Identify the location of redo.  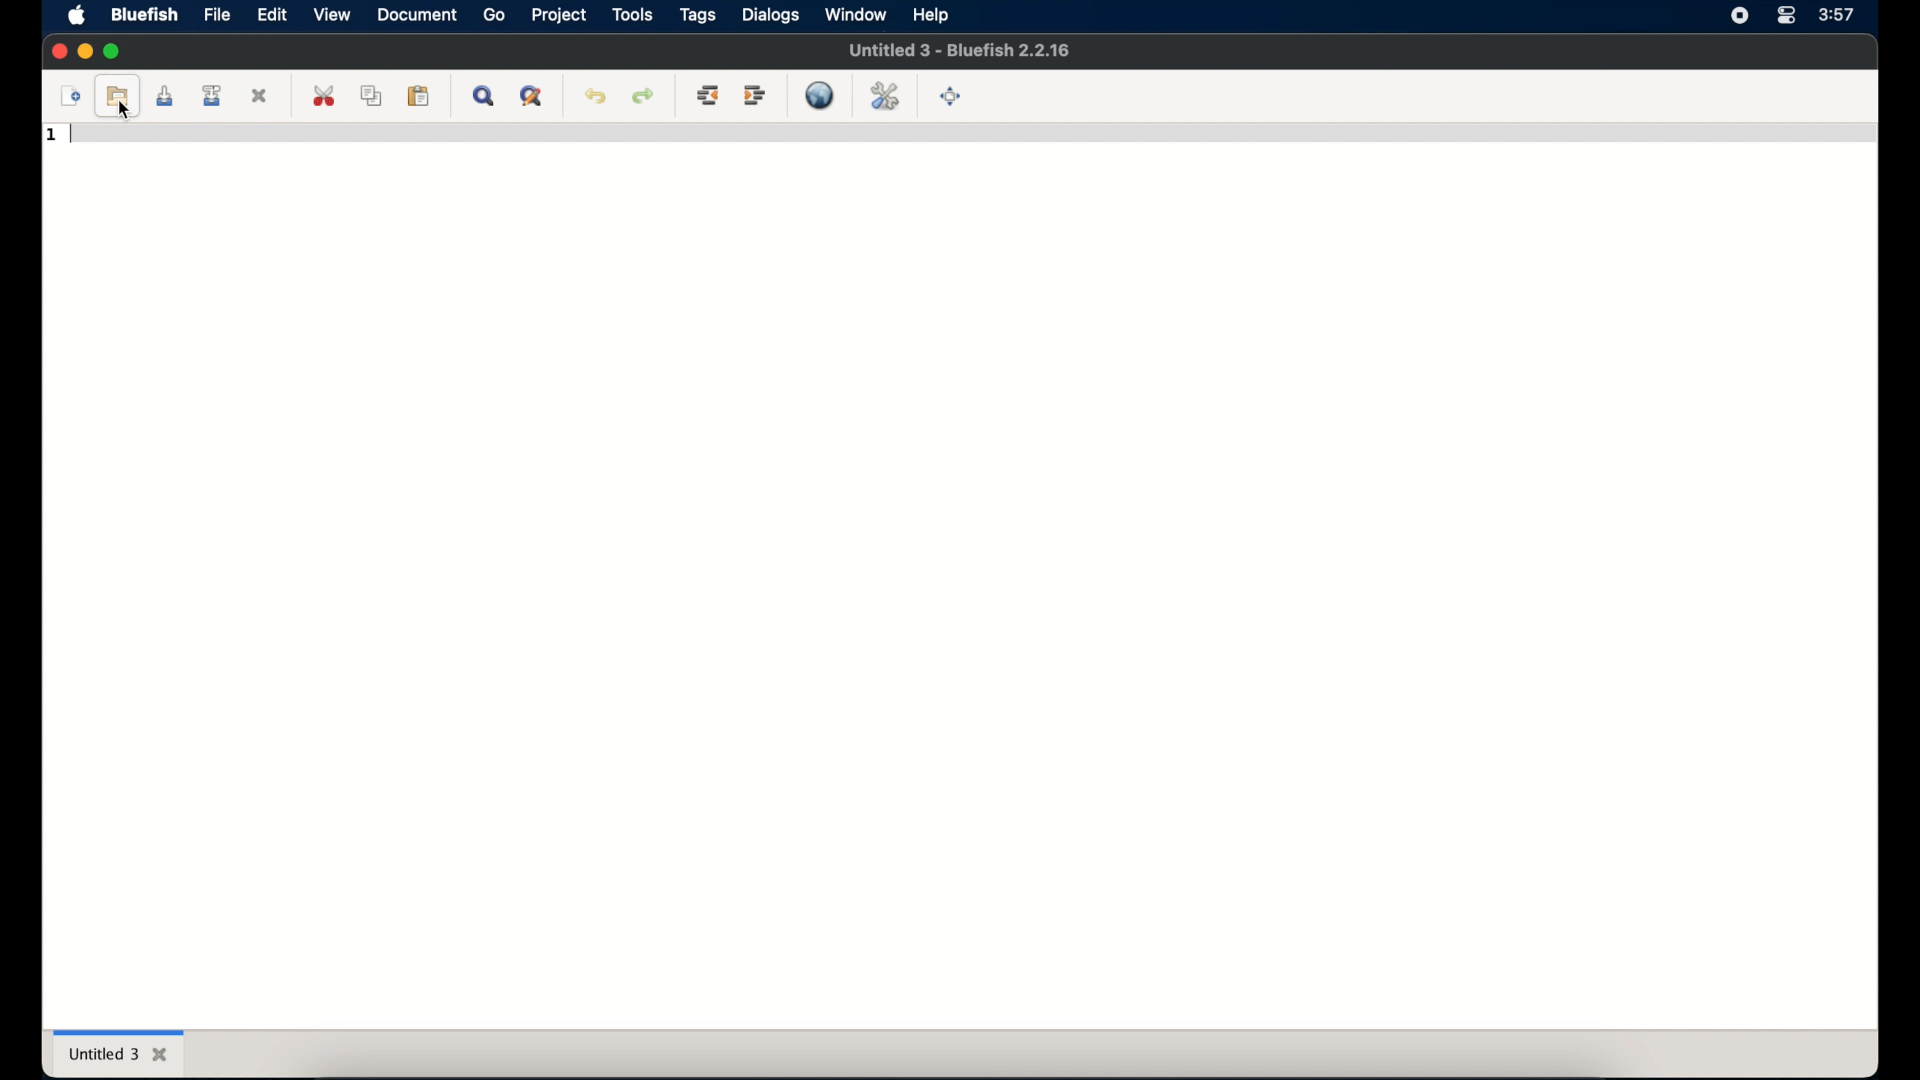
(642, 97).